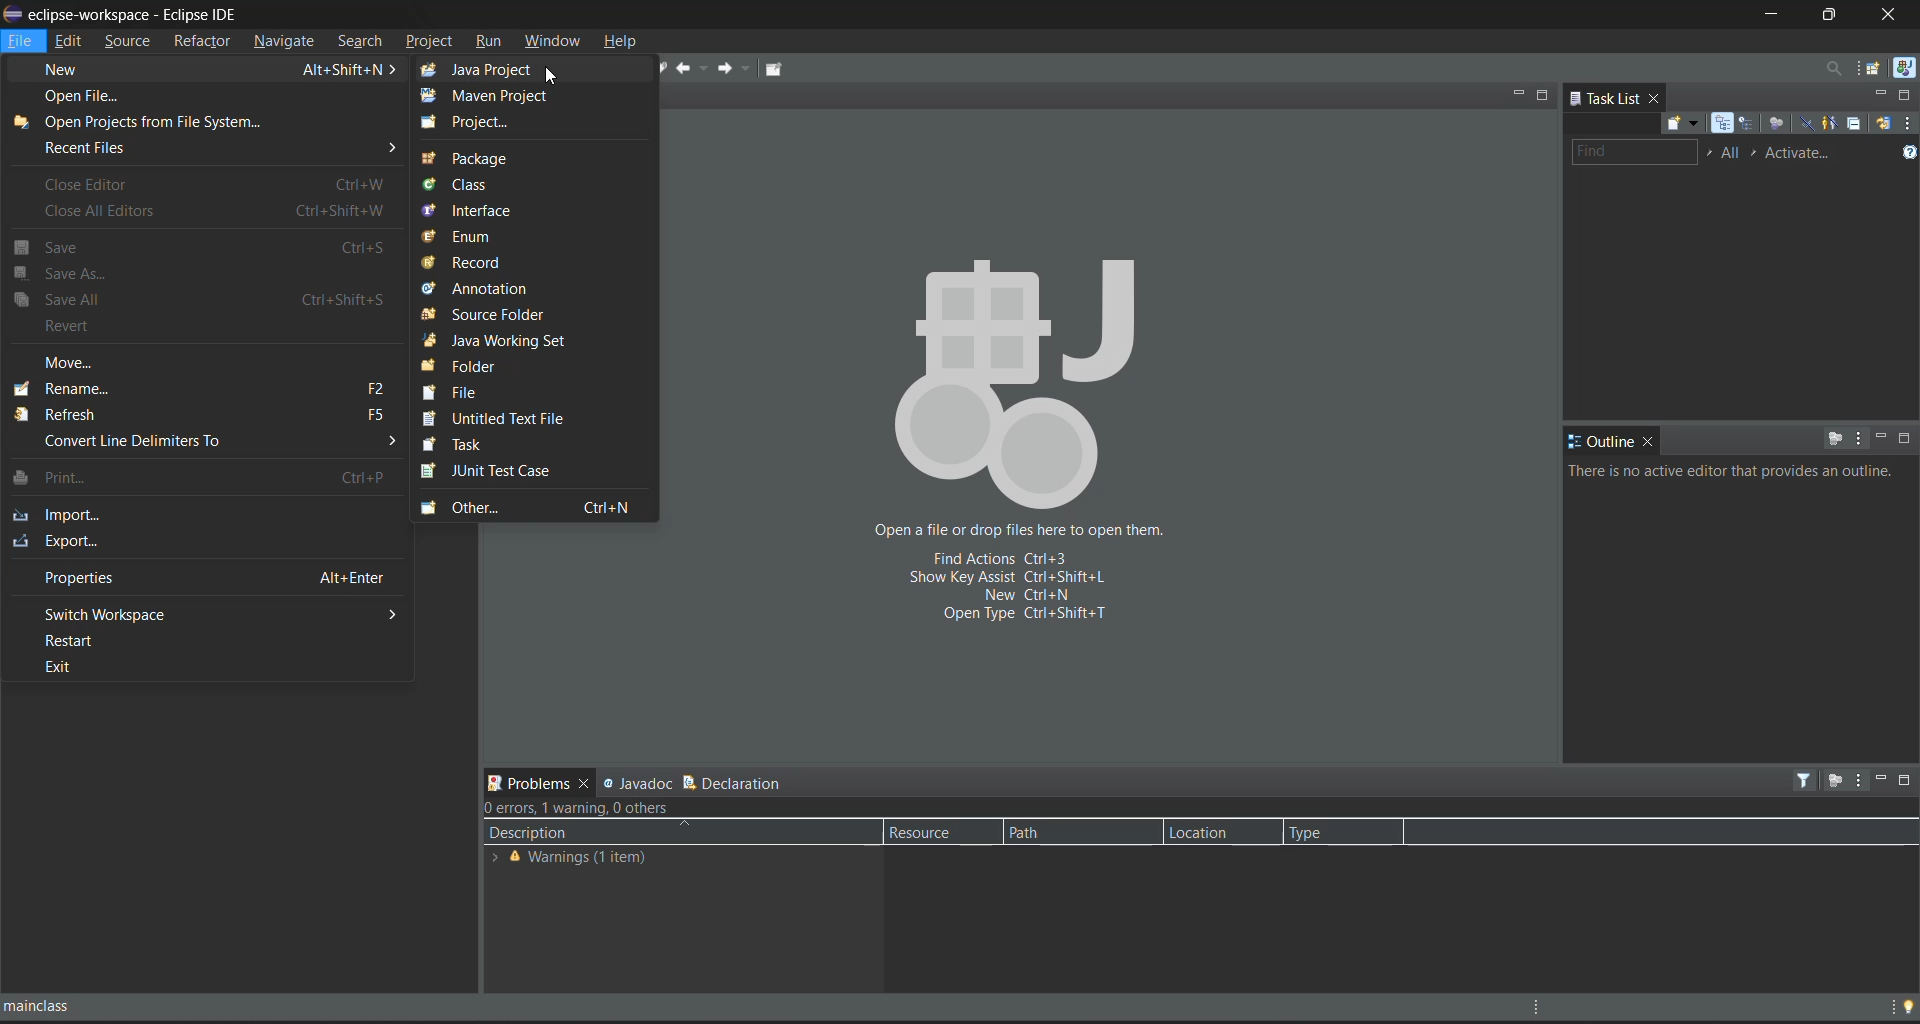 Image resolution: width=1920 pixels, height=1024 pixels. Describe the element at coordinates (1879, 95) in the screenshot. I see `minimize` at that location.